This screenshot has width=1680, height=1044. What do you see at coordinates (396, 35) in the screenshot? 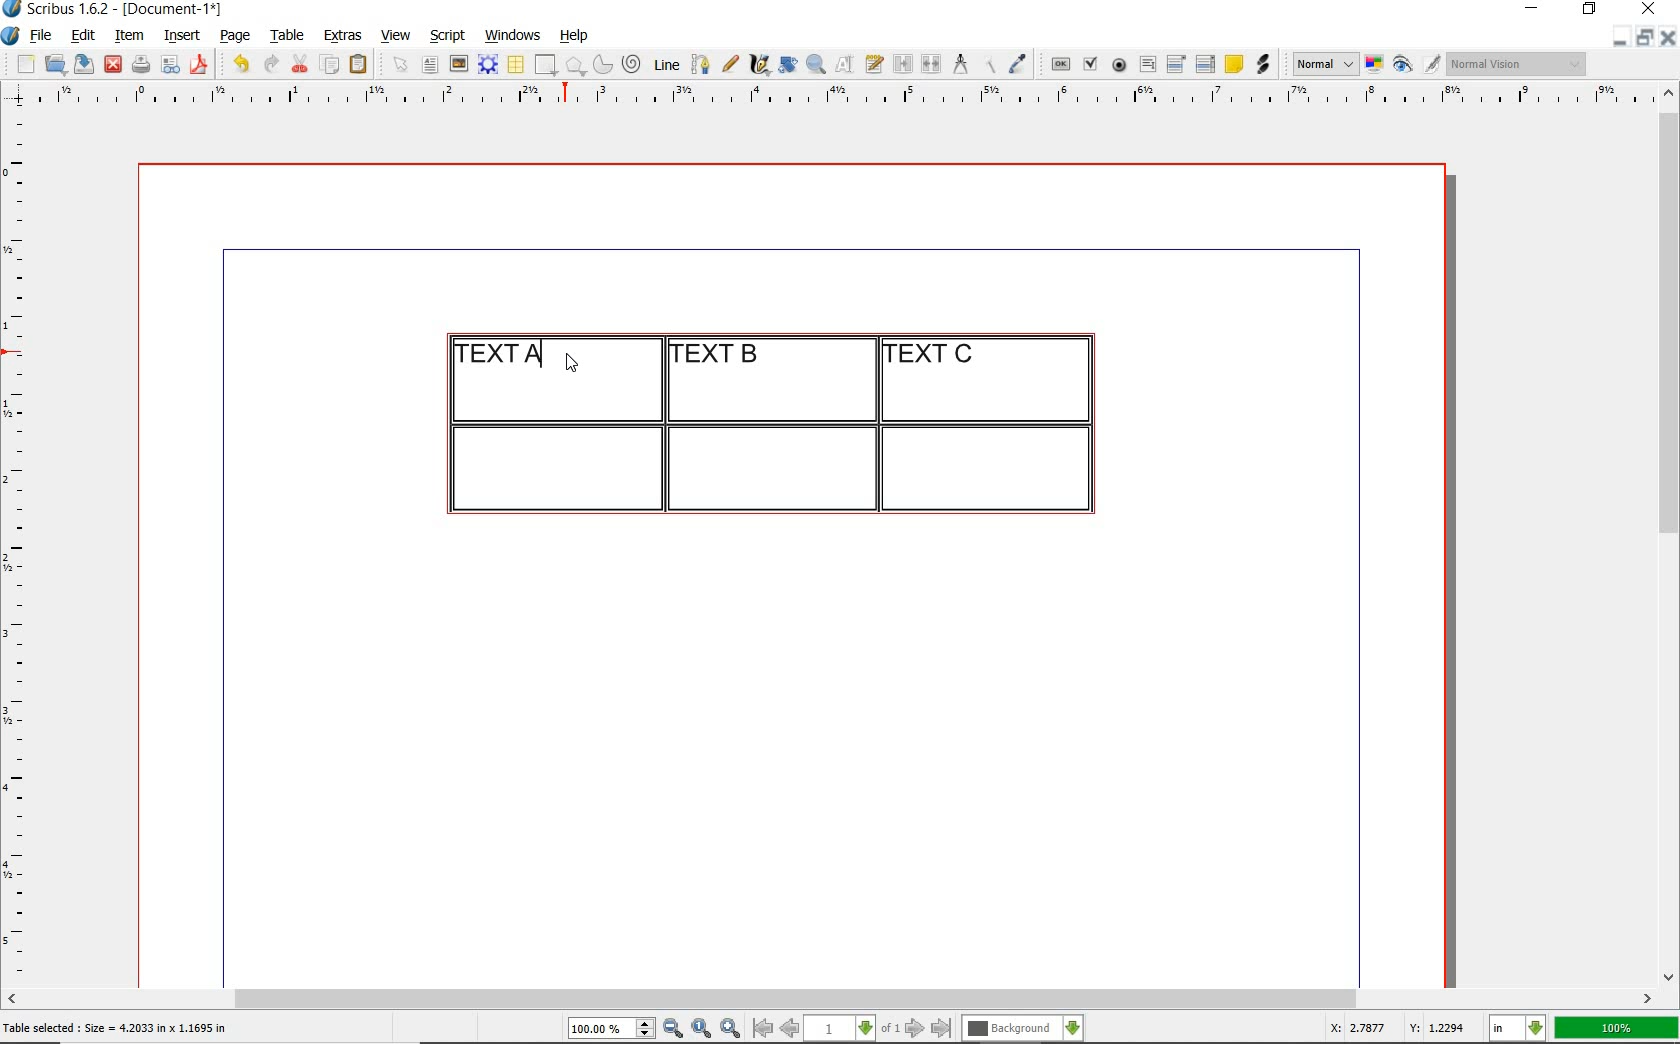
I see `view` at bounding box center [396, 35].